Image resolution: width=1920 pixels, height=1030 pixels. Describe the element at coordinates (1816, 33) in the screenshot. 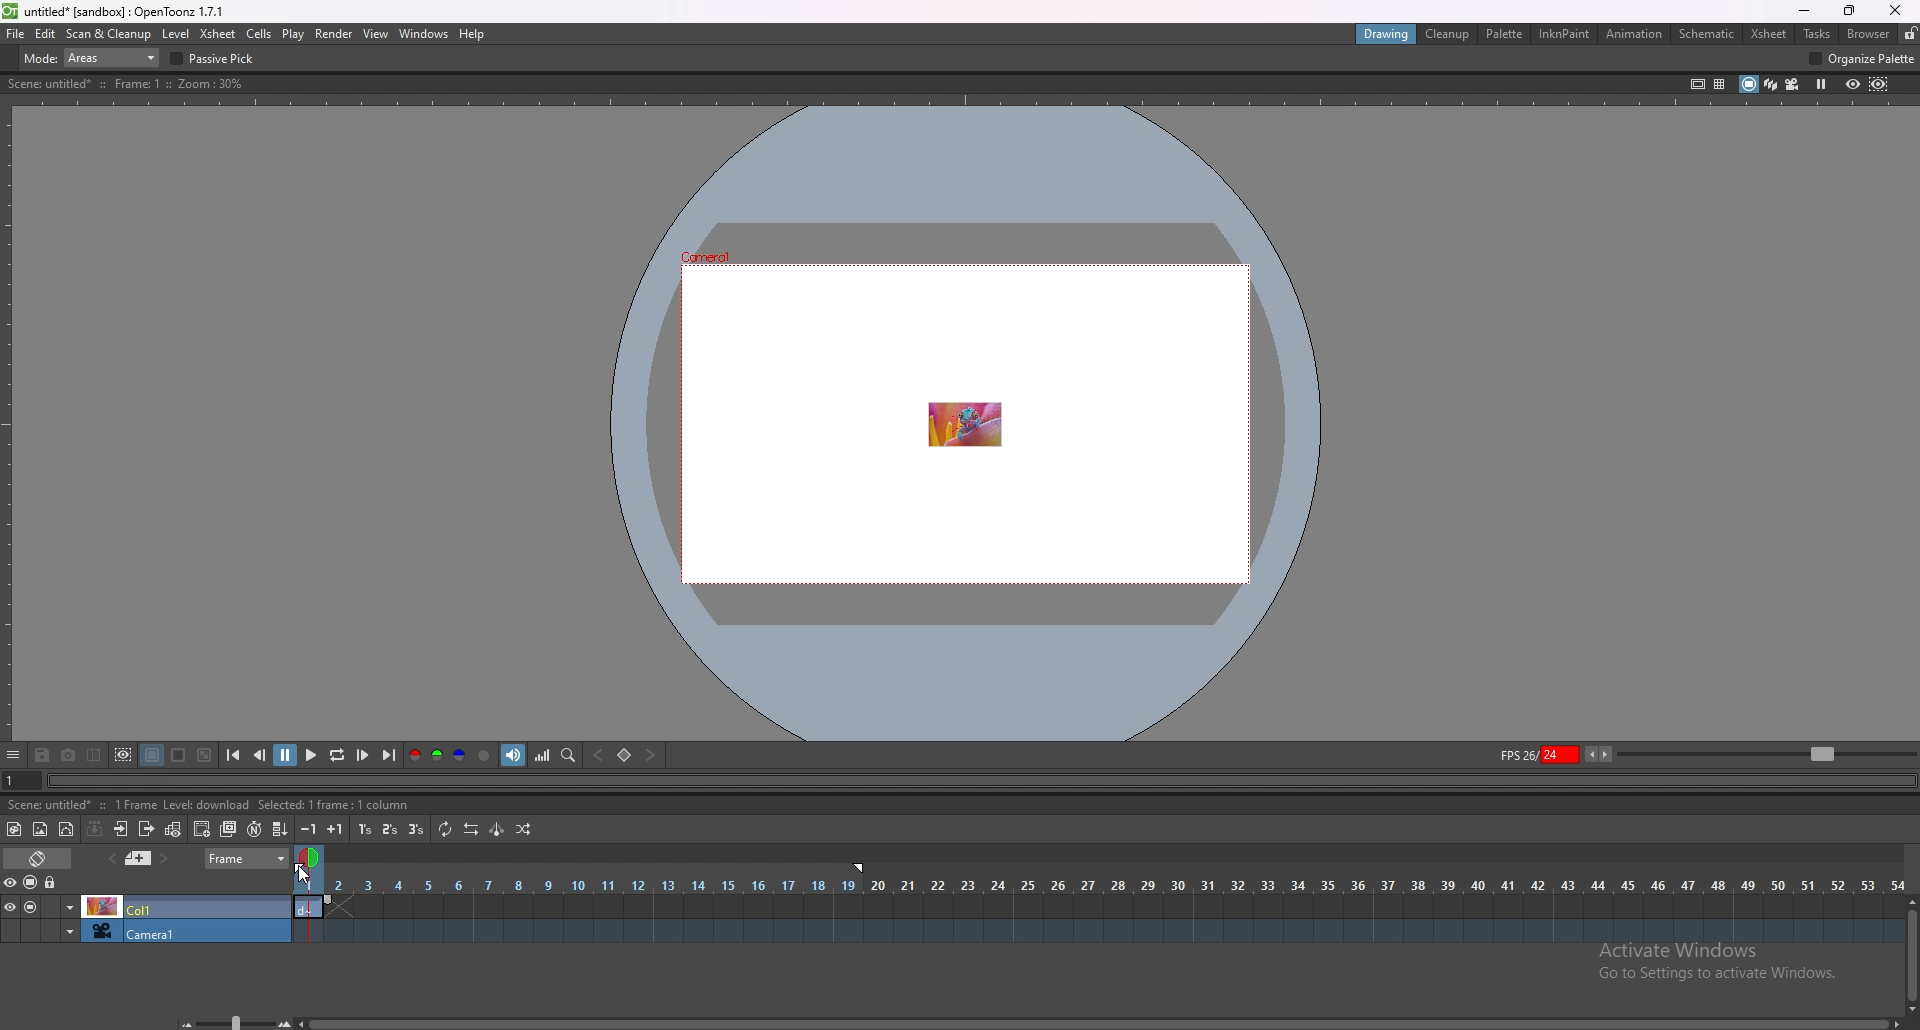

I see `tasks` at that location.